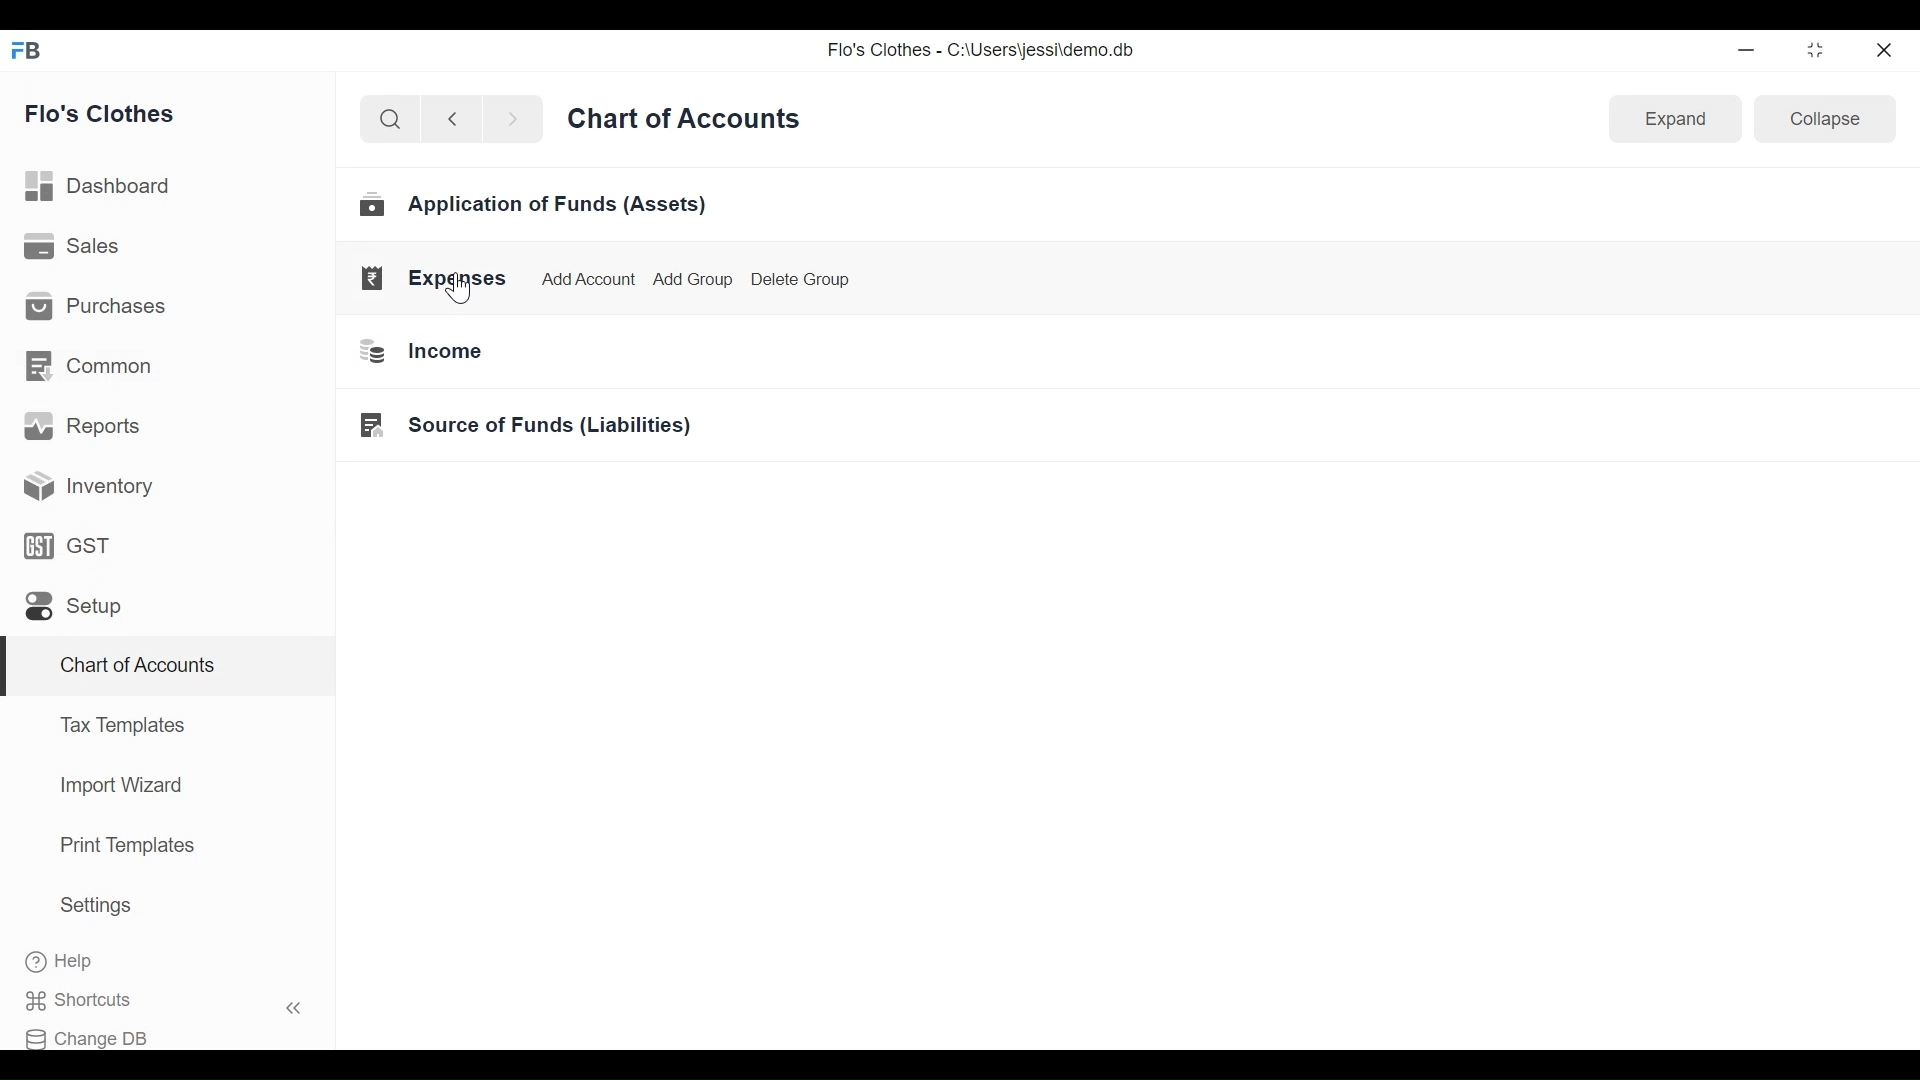  Describe the element at coordinates (1750, 50) in the screenshot. I see `minimize` at that location.